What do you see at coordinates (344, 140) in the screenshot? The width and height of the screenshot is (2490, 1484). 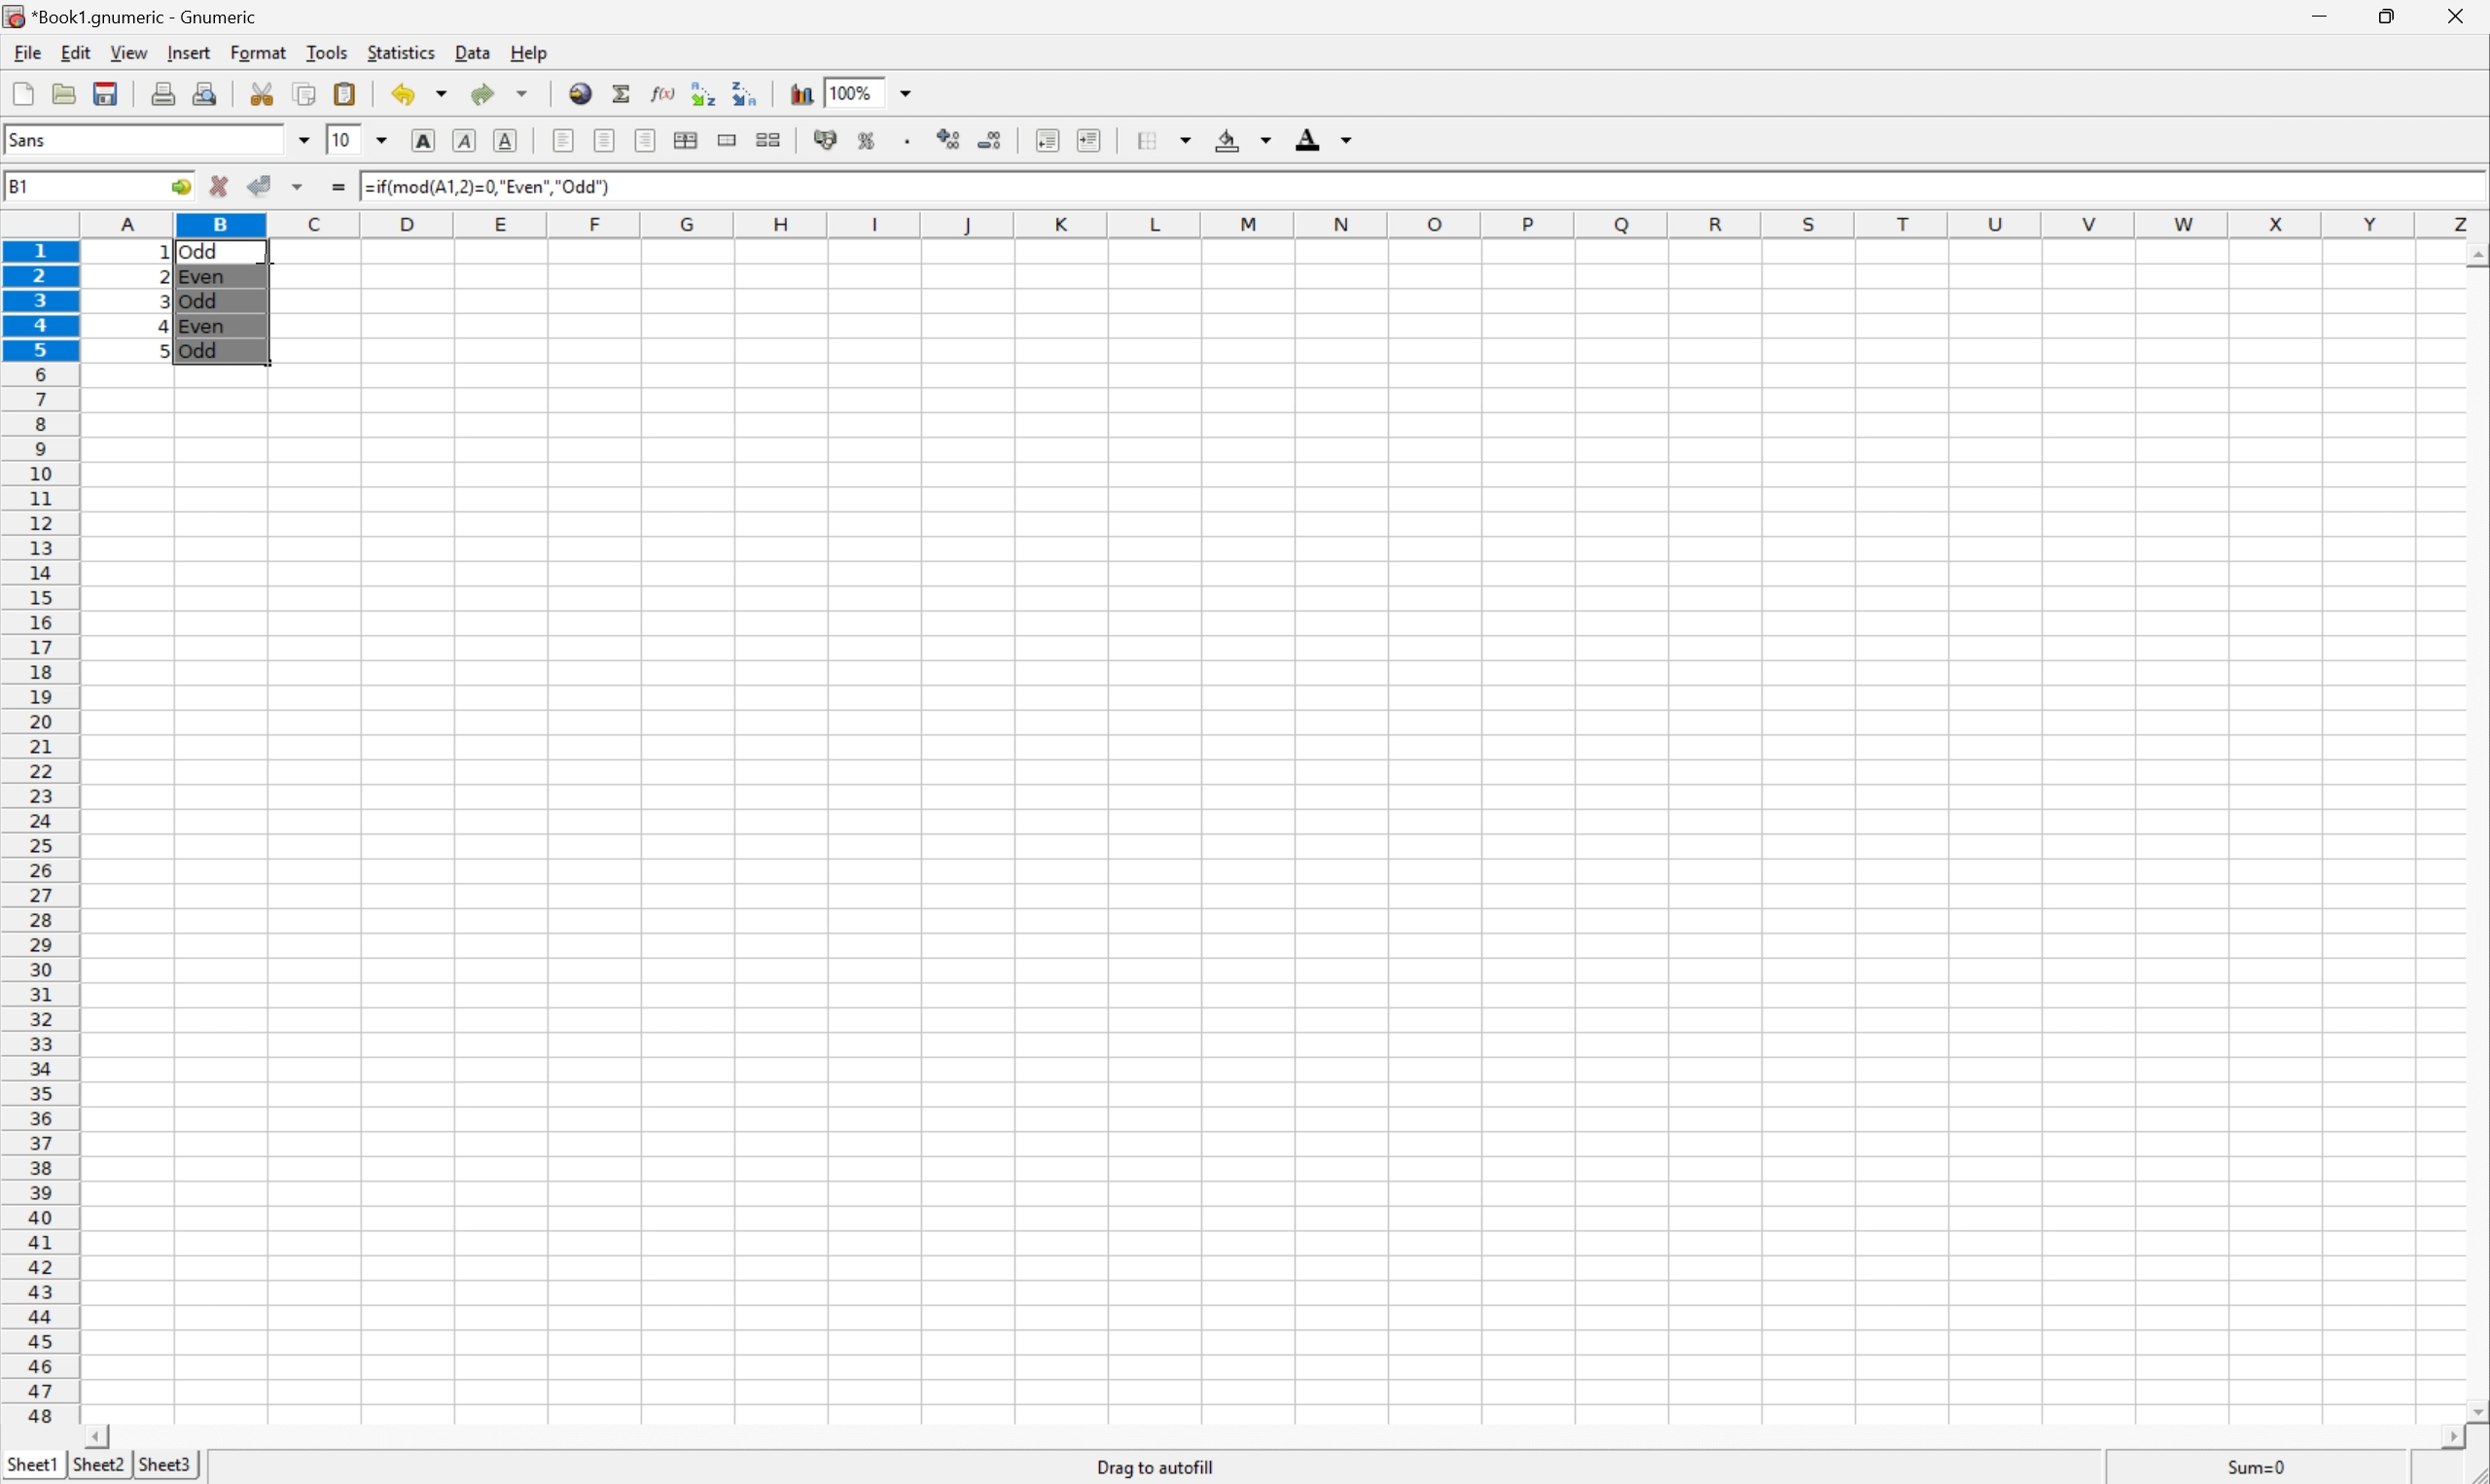 I see `10` at bounding box center [344, 140].